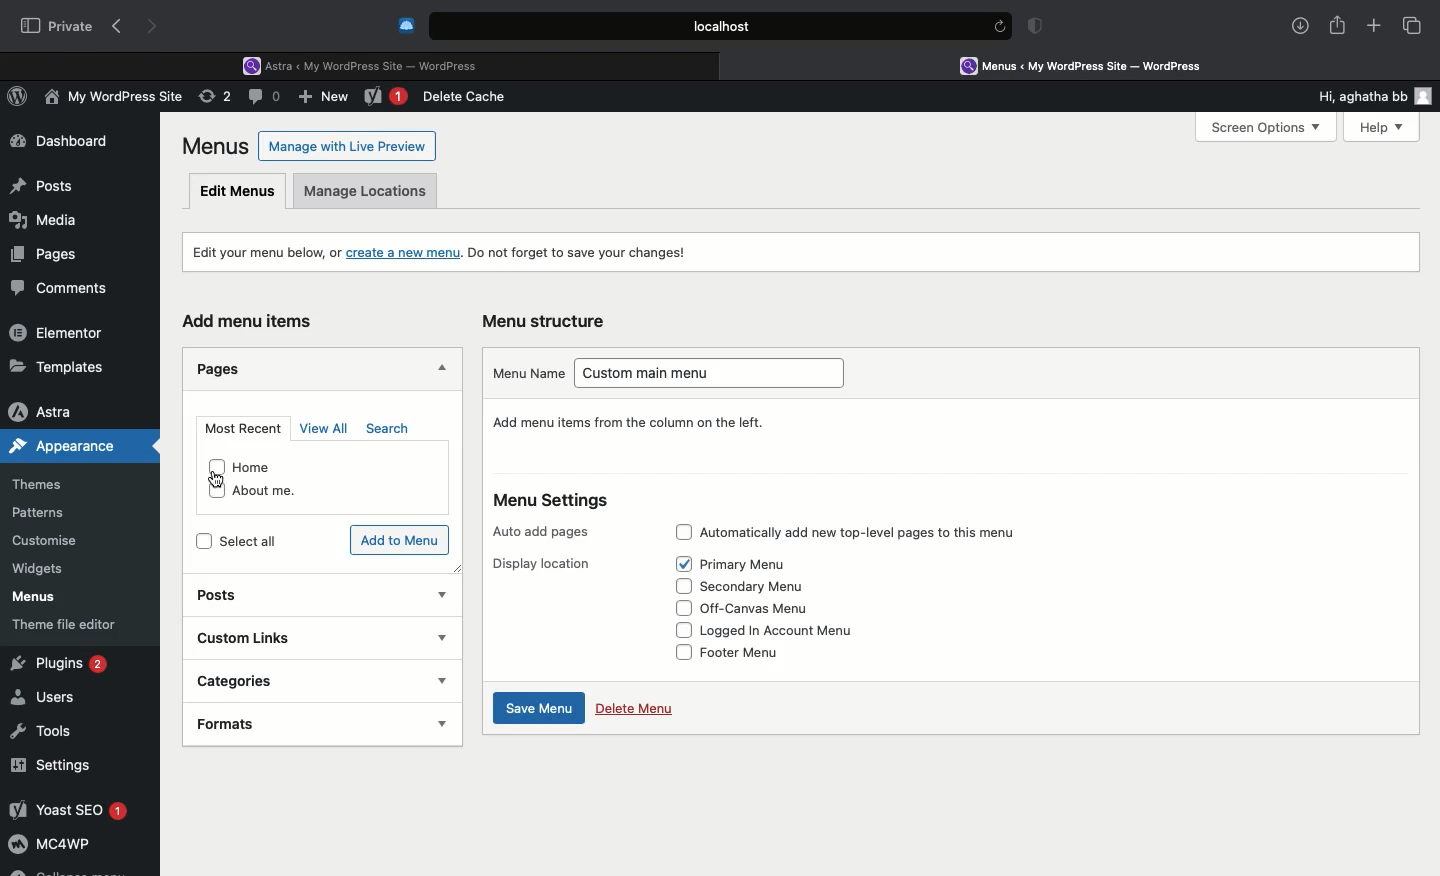 This screenshot has width=1440, height=876. Describe the element at coordinates (299, 678) in the screenshot. I see `Categories` at that location.